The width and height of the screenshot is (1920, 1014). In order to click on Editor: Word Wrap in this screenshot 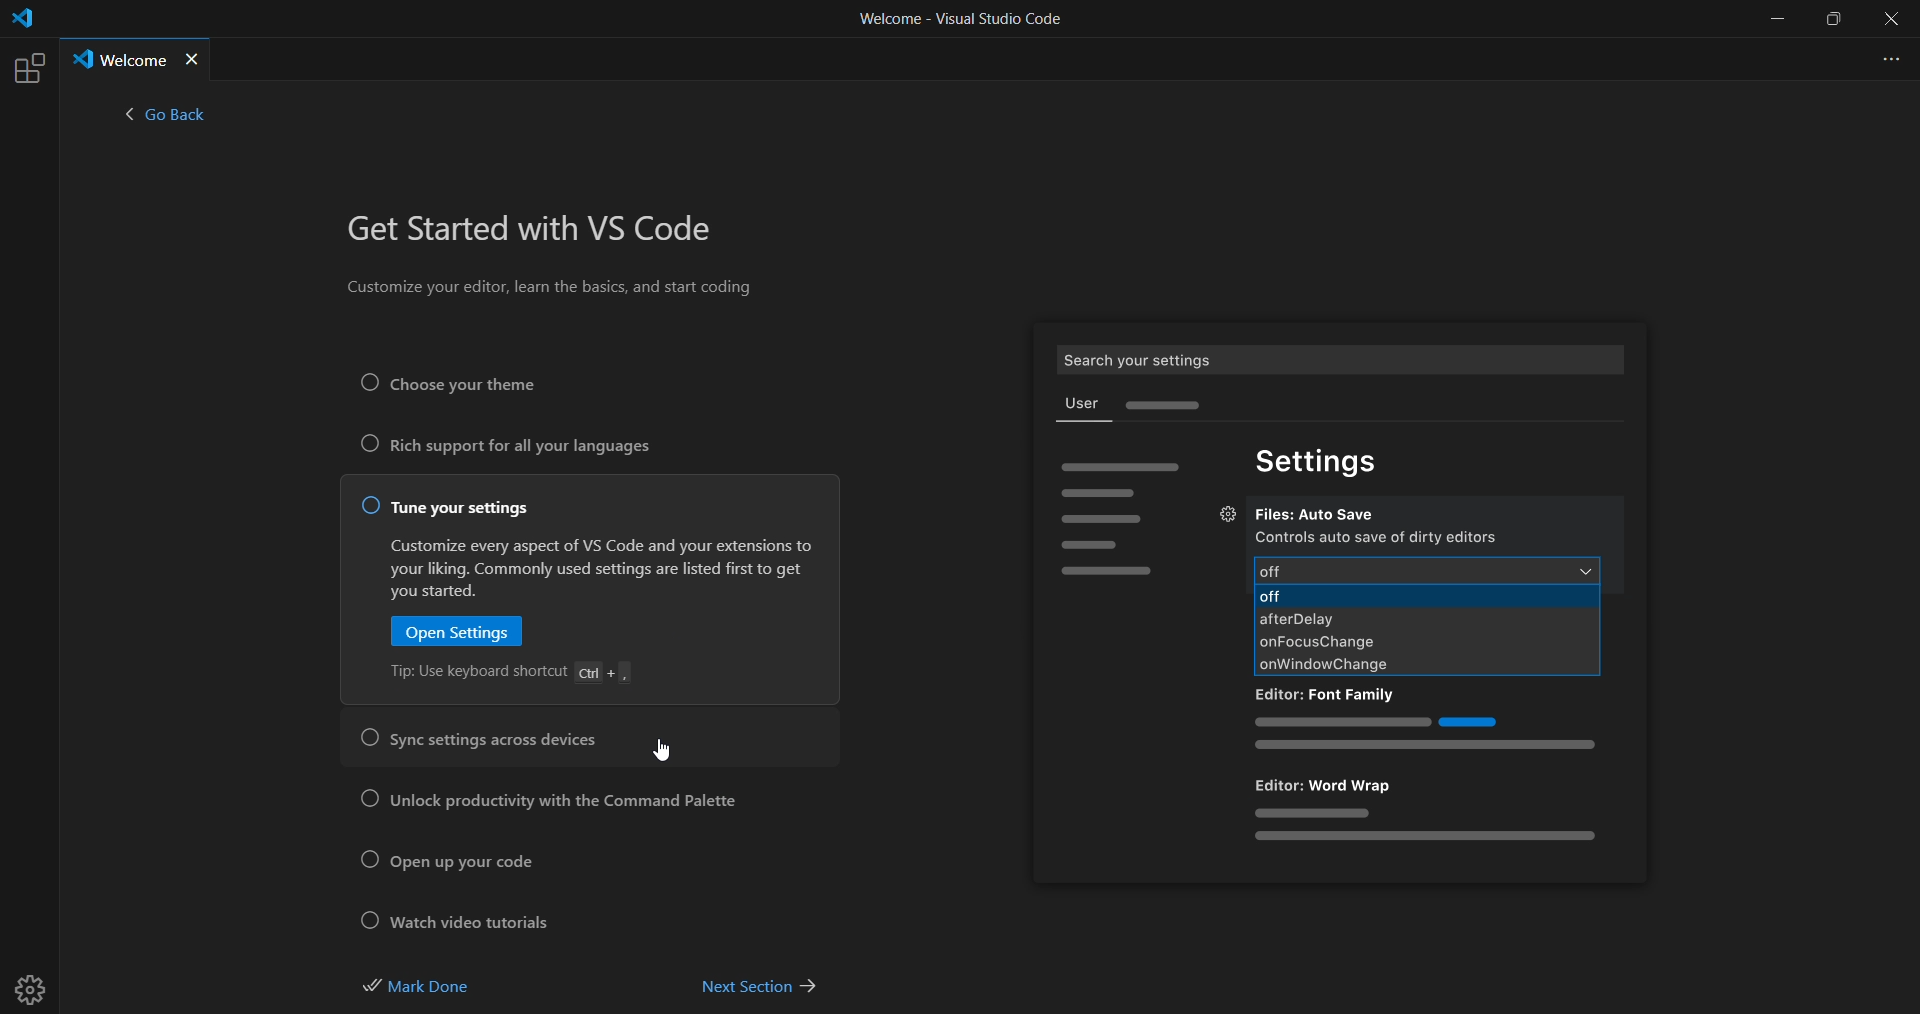, I will do `click(1346, 787)`.